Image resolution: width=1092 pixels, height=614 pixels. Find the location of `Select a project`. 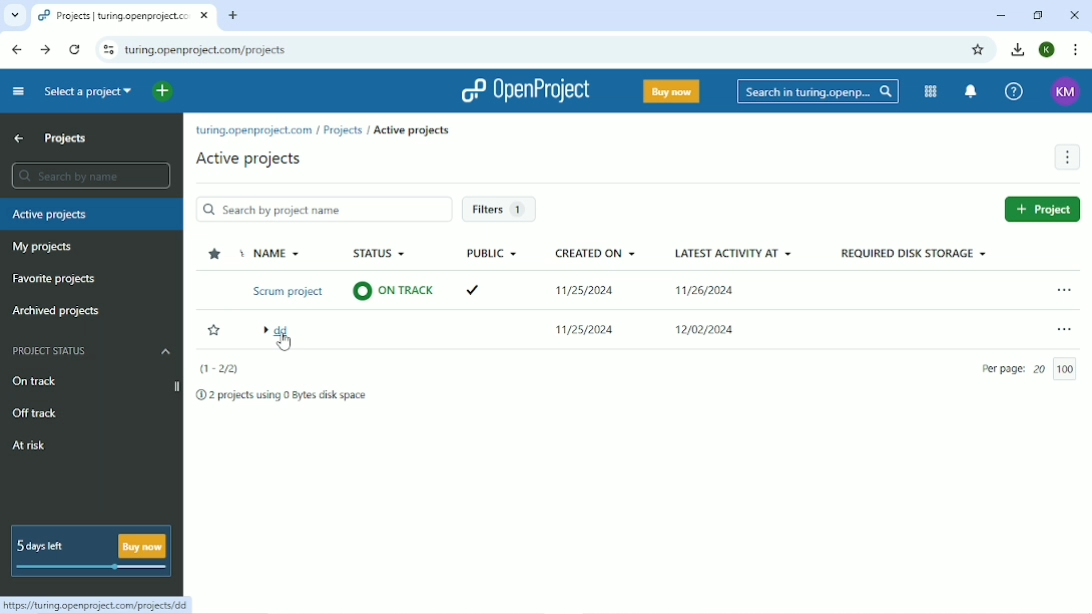

Select a project is located at coordinates (89, 92).